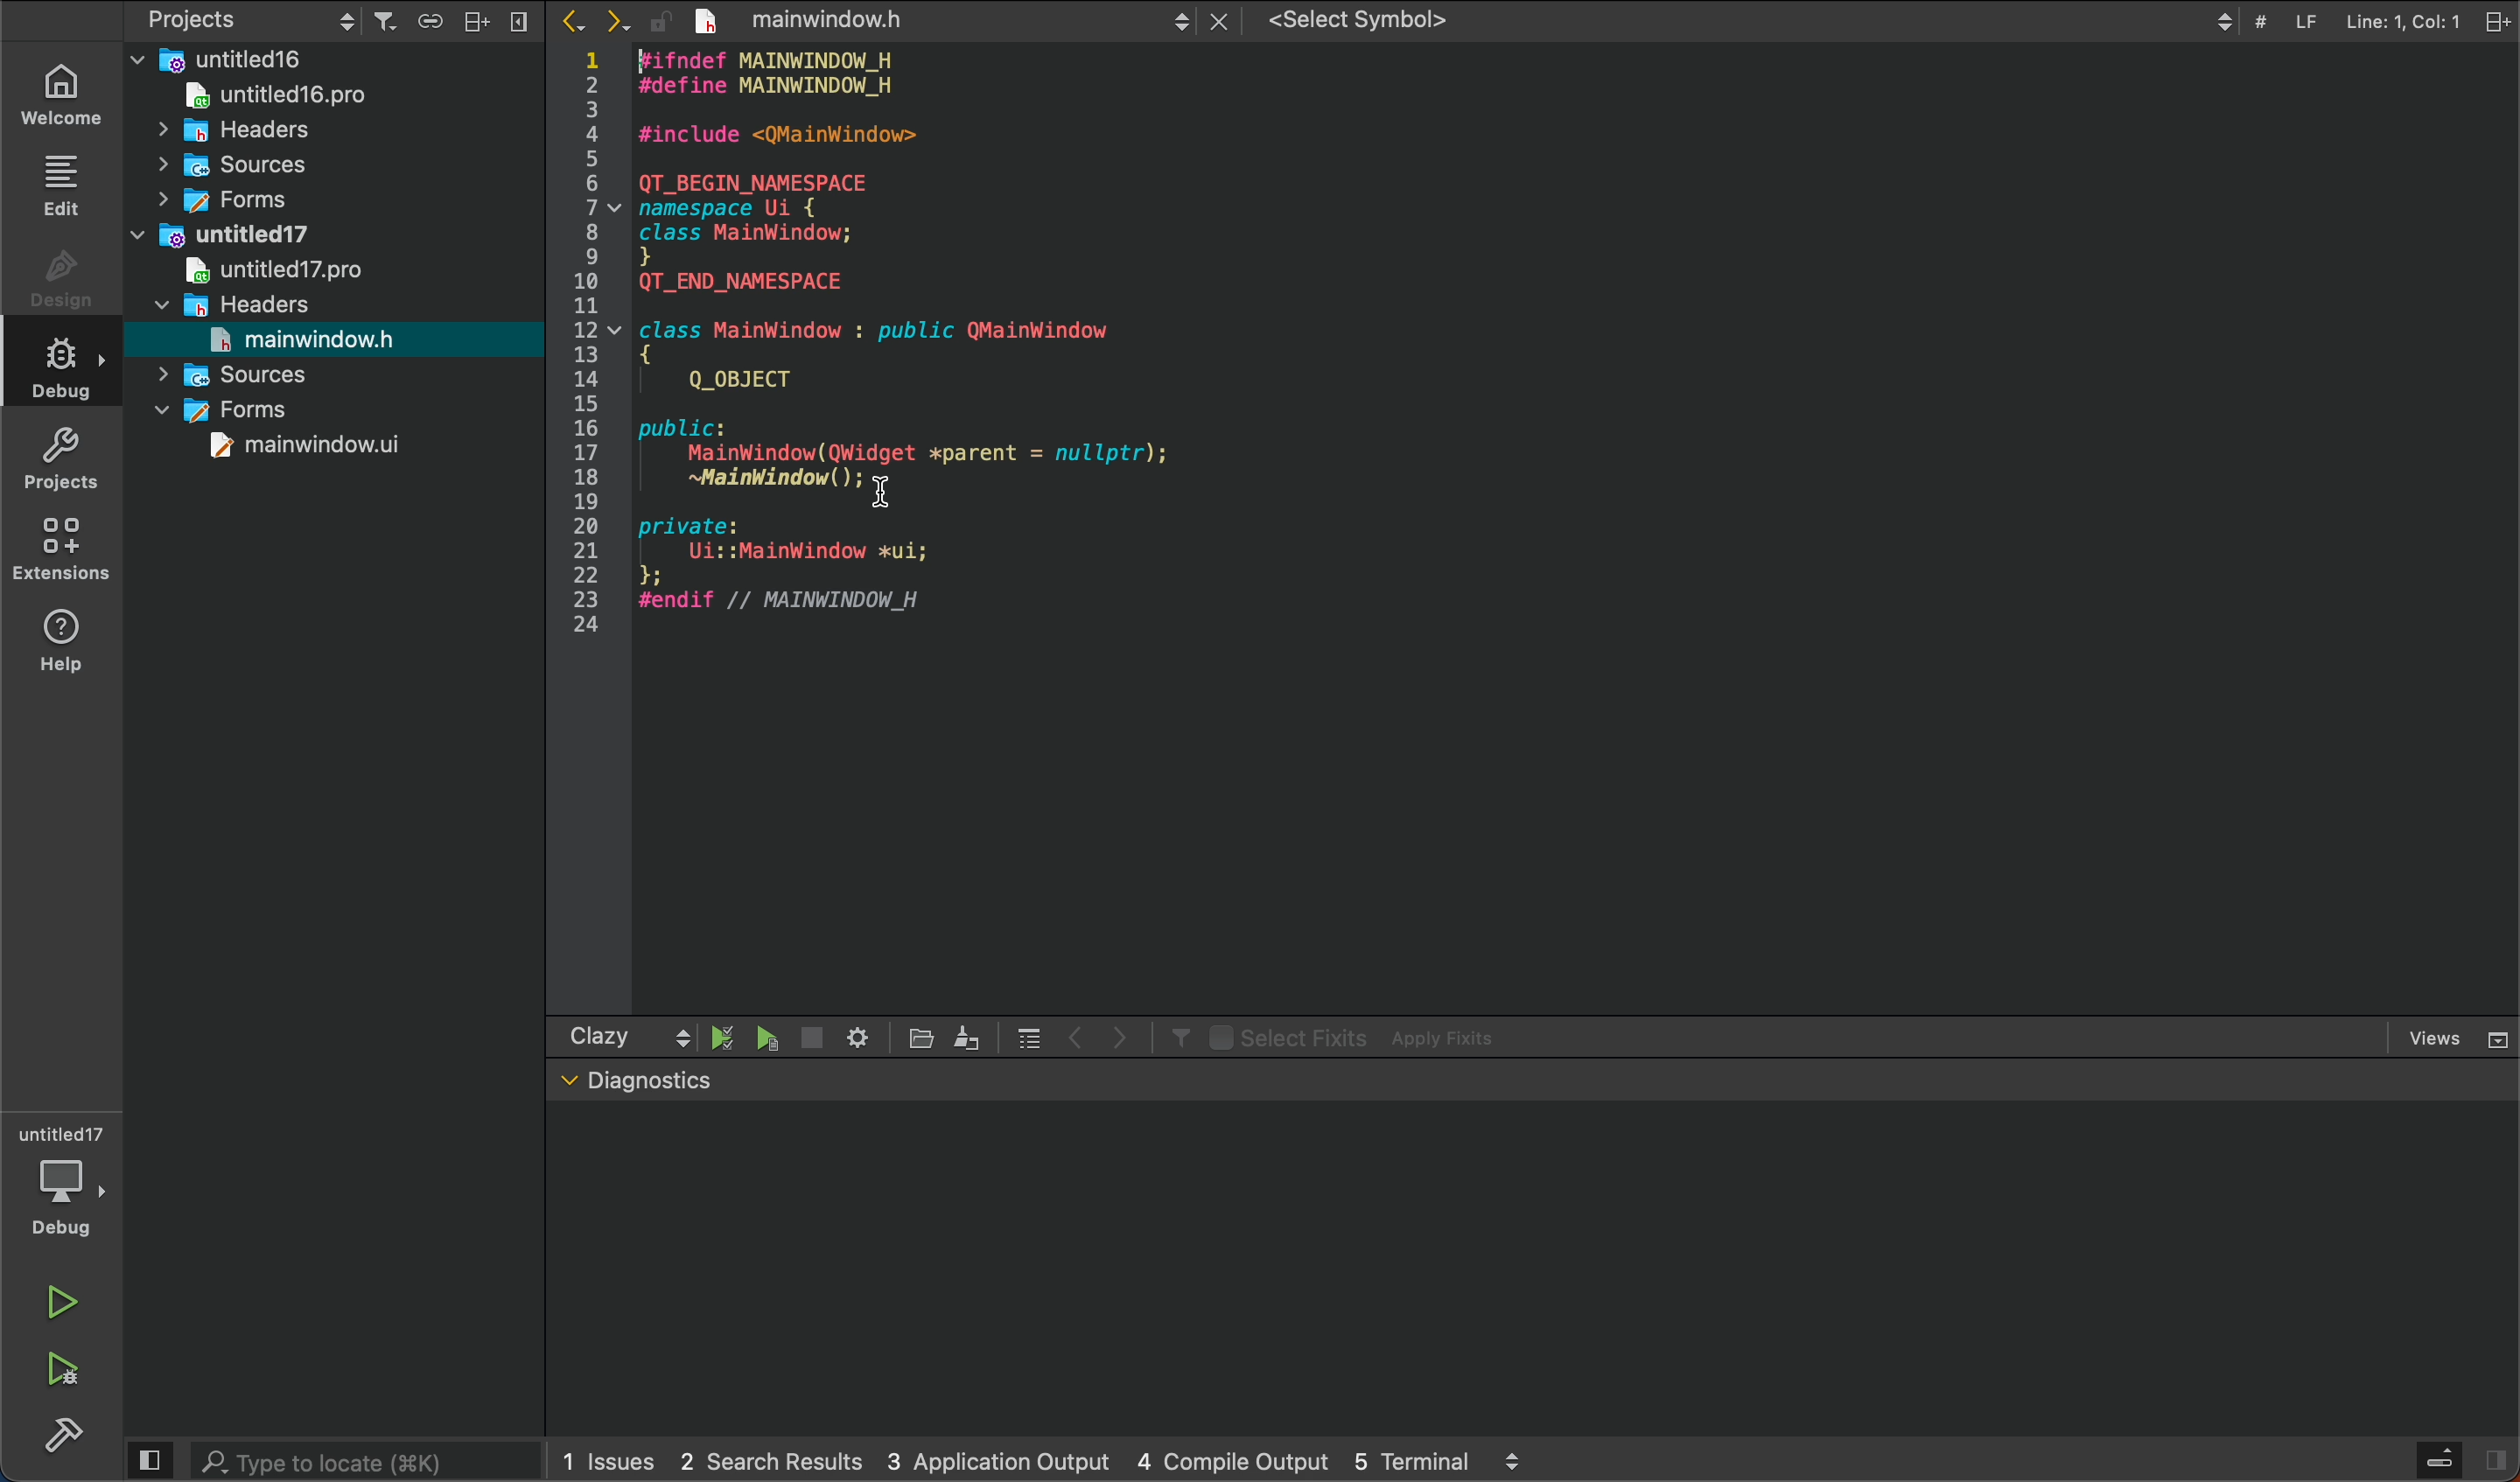  What do you see at coordinates (1029, 1036) in the screenshot?
I see `menu` at bounding box center [1029, 1036].